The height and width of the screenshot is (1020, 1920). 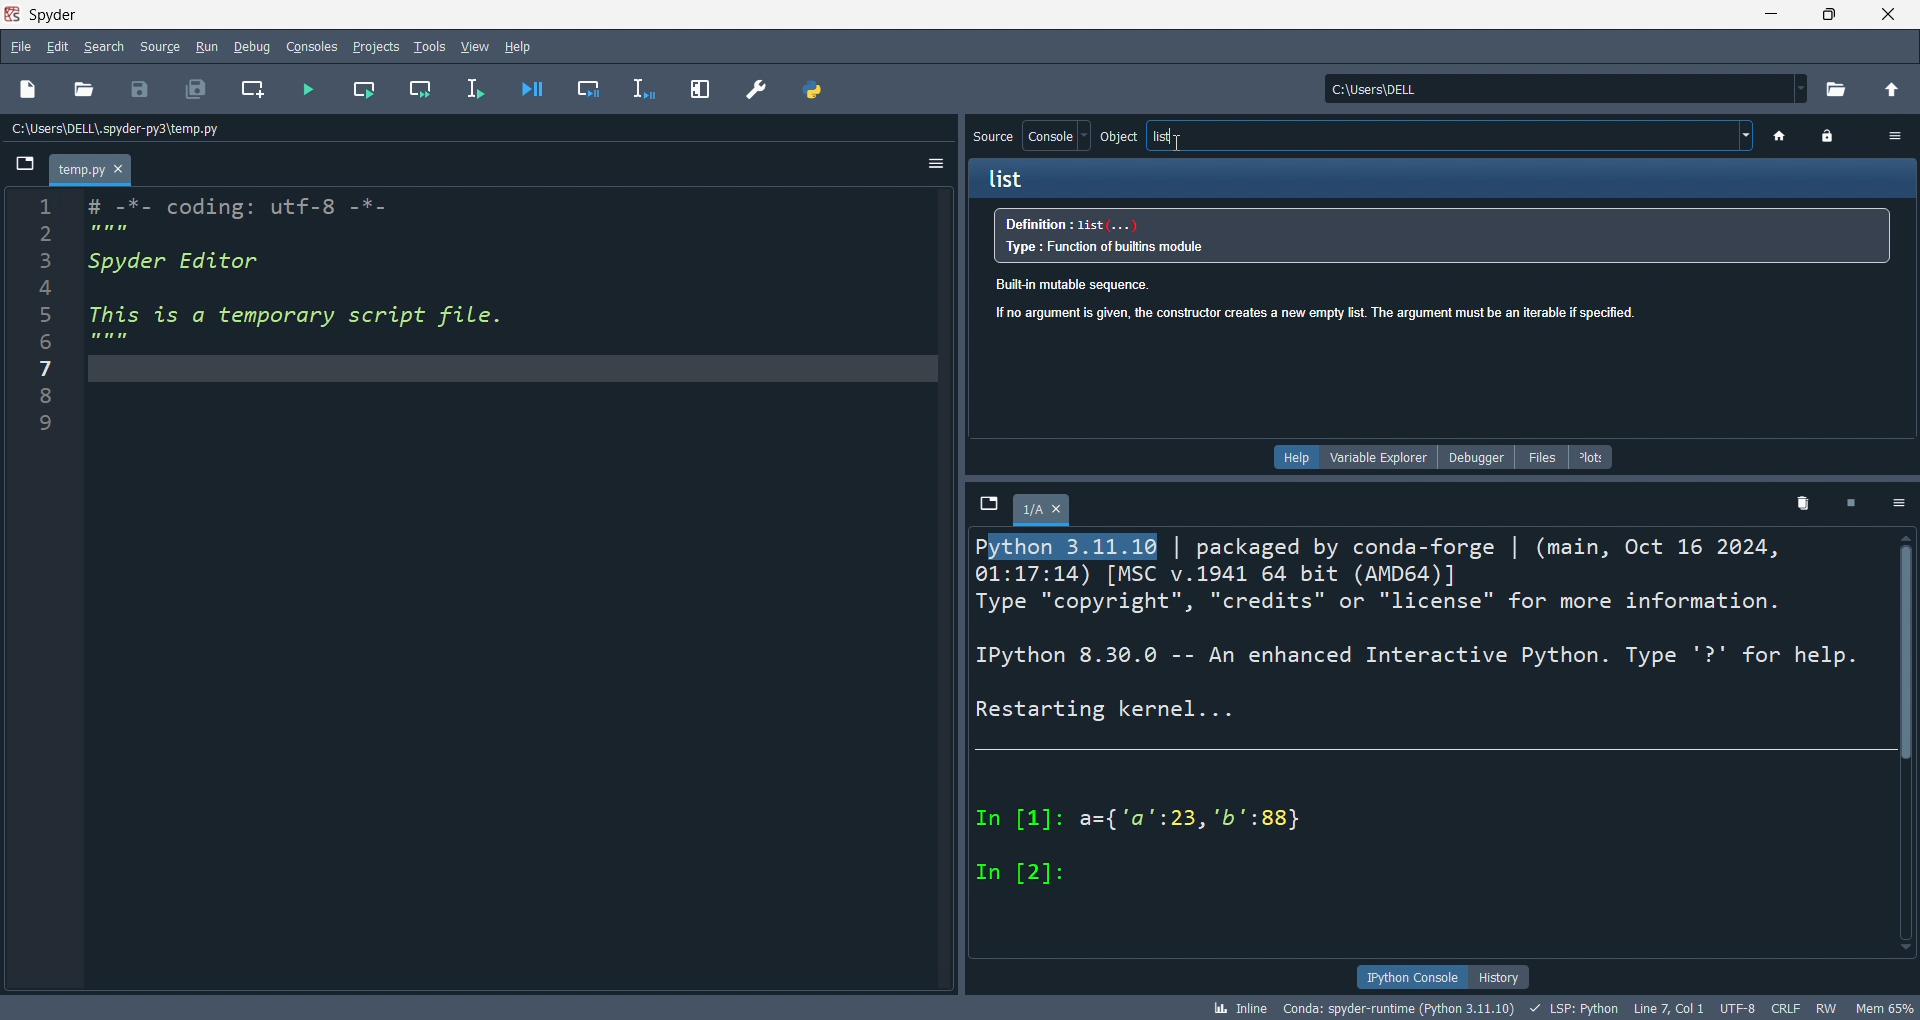 What do you see at coordinates (35, 586) in the screenshot?
I see `line number` at bounding box center [35, 586].